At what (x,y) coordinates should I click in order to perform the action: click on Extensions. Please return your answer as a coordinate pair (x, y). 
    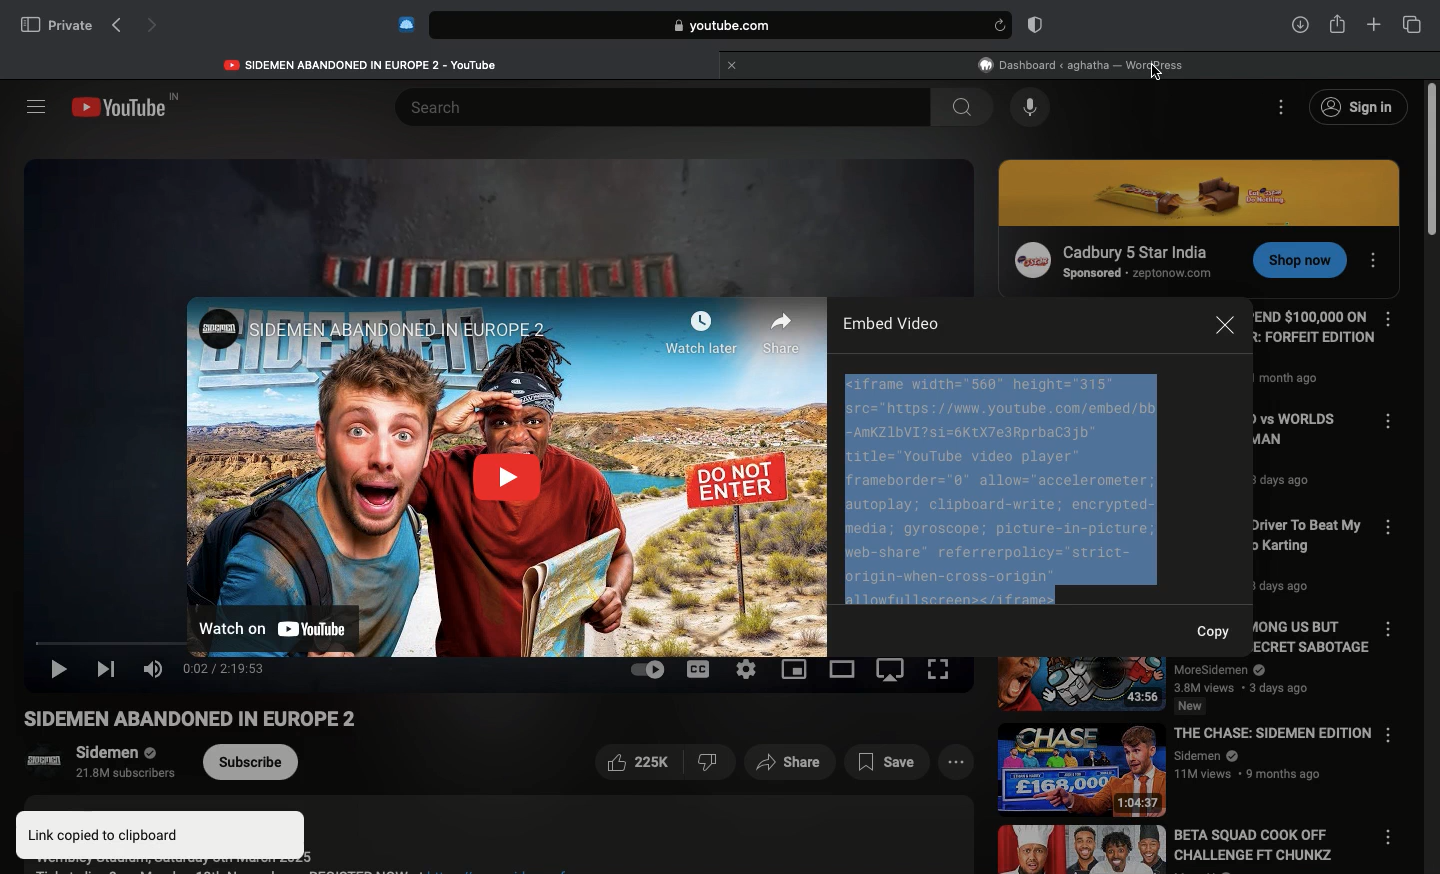
    Looking at the image, I should click on (404, 24).